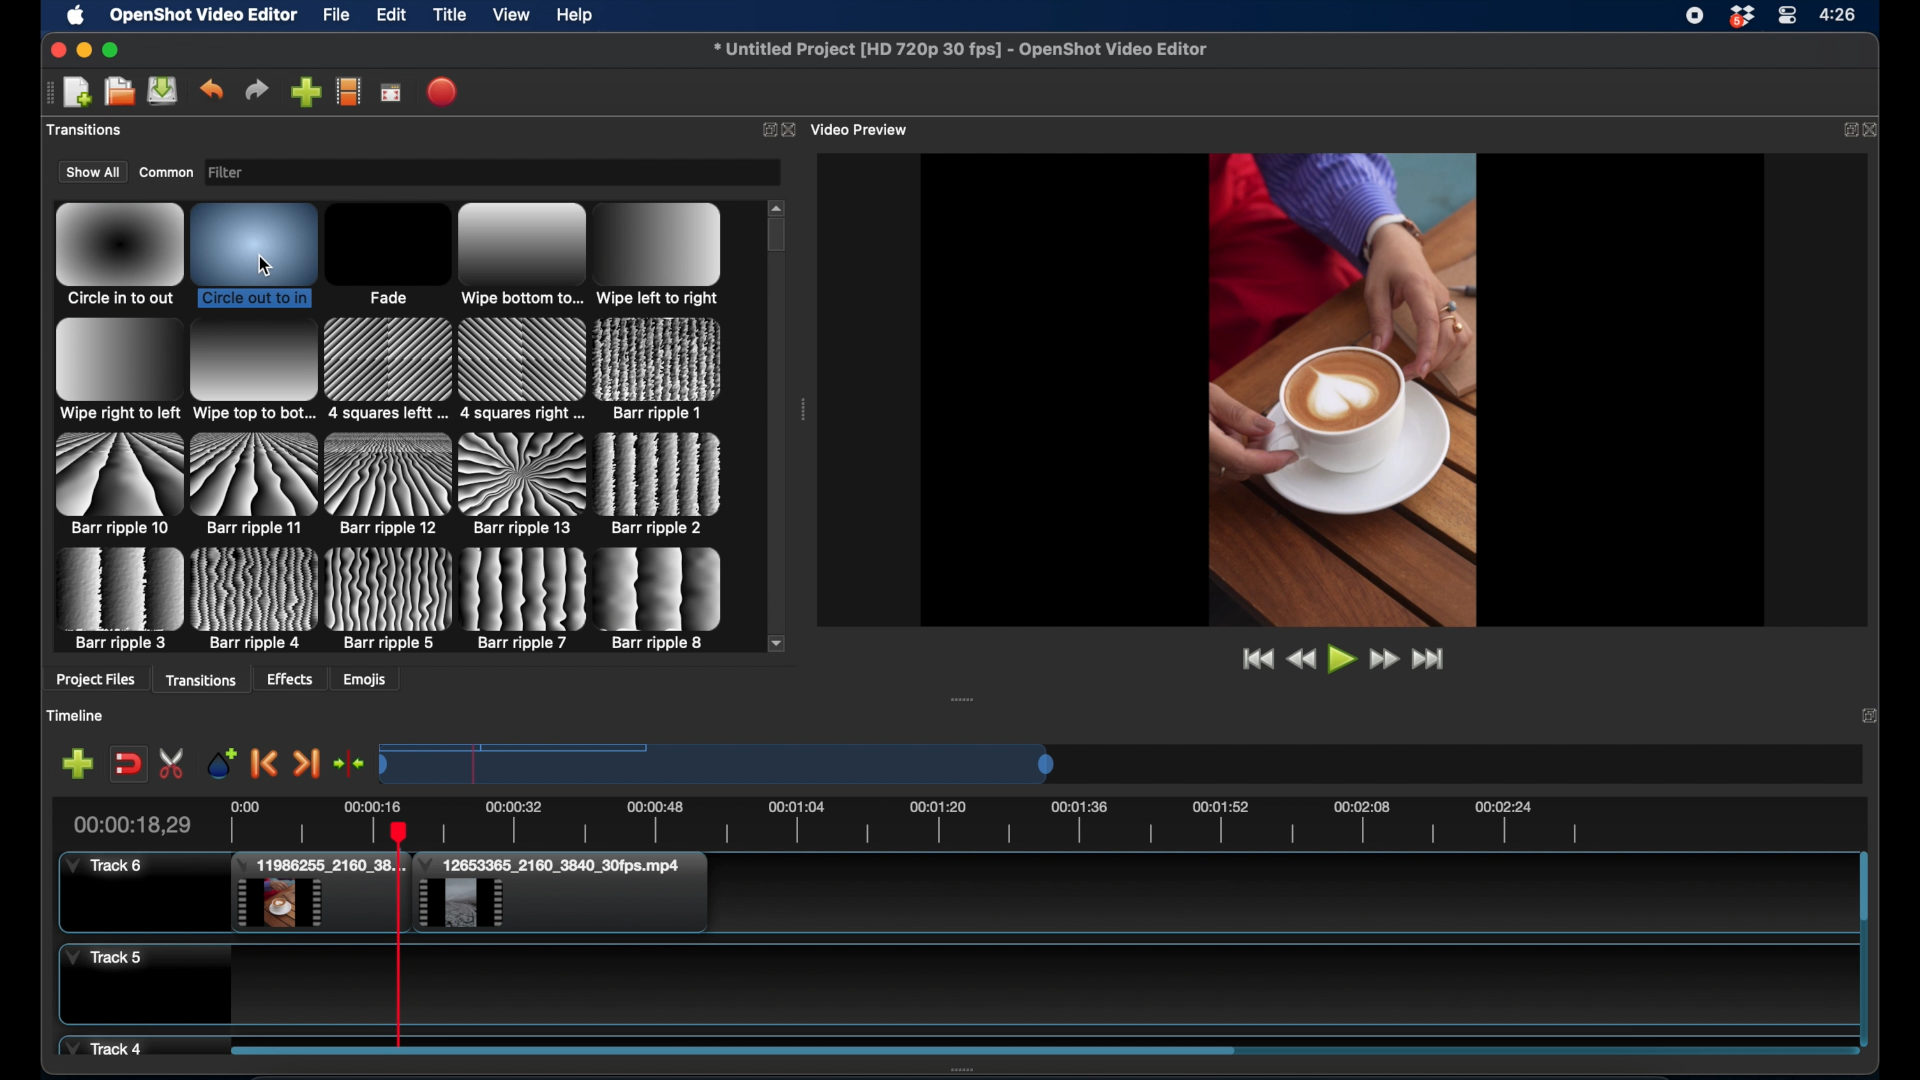 This screenshot has width=1920, height=1080. What do you see at coordinates (791, 130) in the screenshot?
I see `close` at bounding box center [791, 130].